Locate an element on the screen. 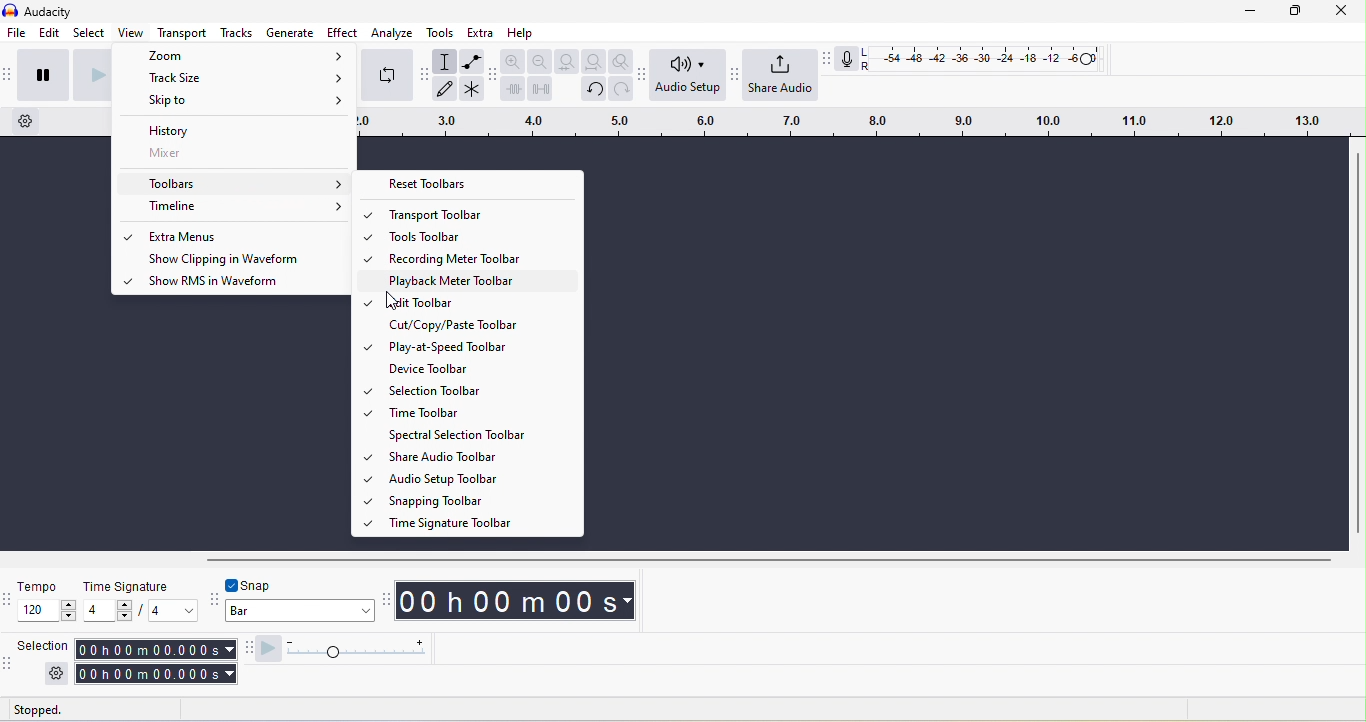 This screenshot has height=722, width=1366. audio setup toolbar is located at coordinates (641, 76).